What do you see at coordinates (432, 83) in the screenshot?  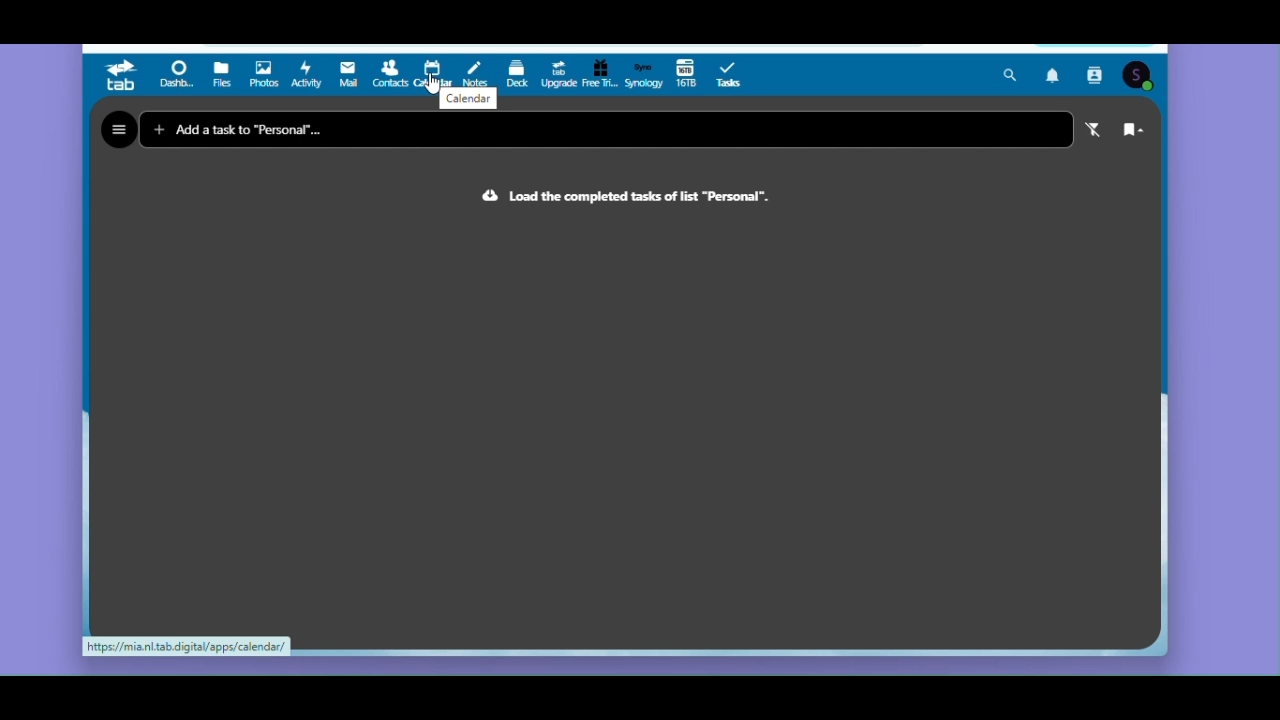 I see `Cursor` at bounding box center [432, 83].